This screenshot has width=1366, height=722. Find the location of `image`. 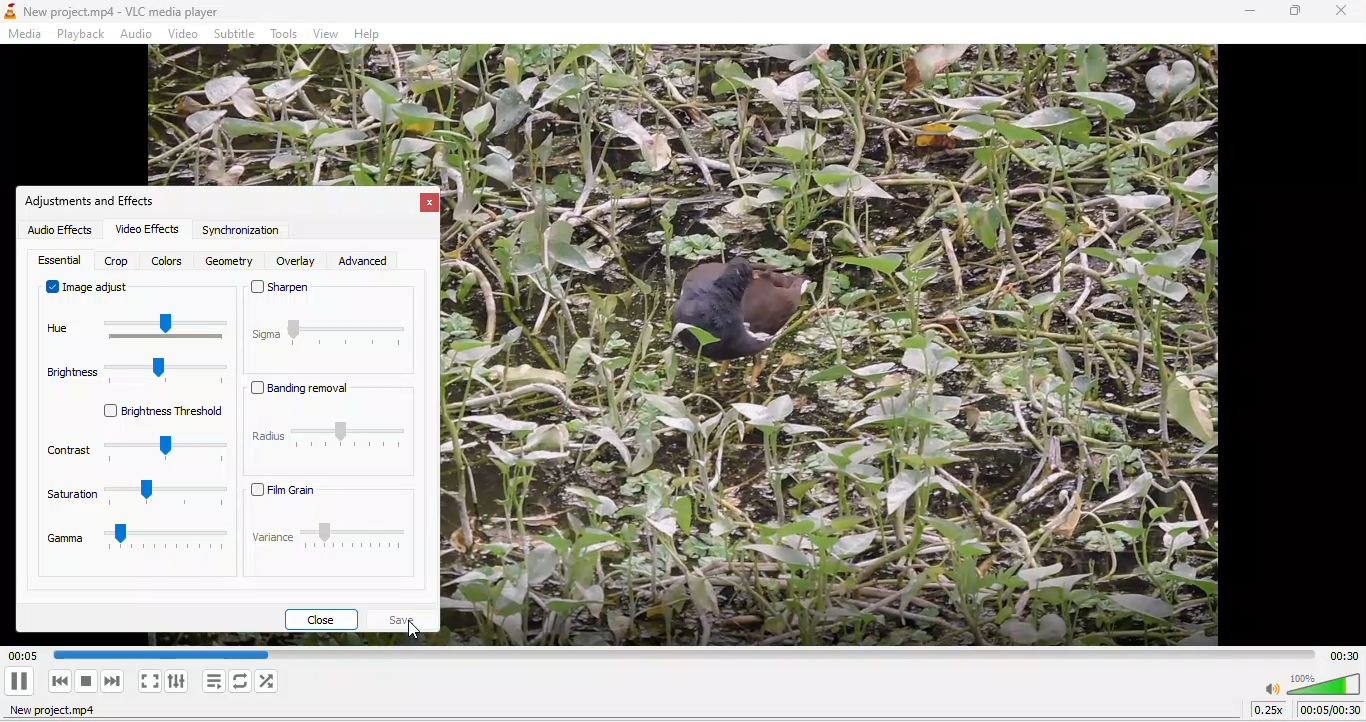

image is located at coordinates (849, 349).